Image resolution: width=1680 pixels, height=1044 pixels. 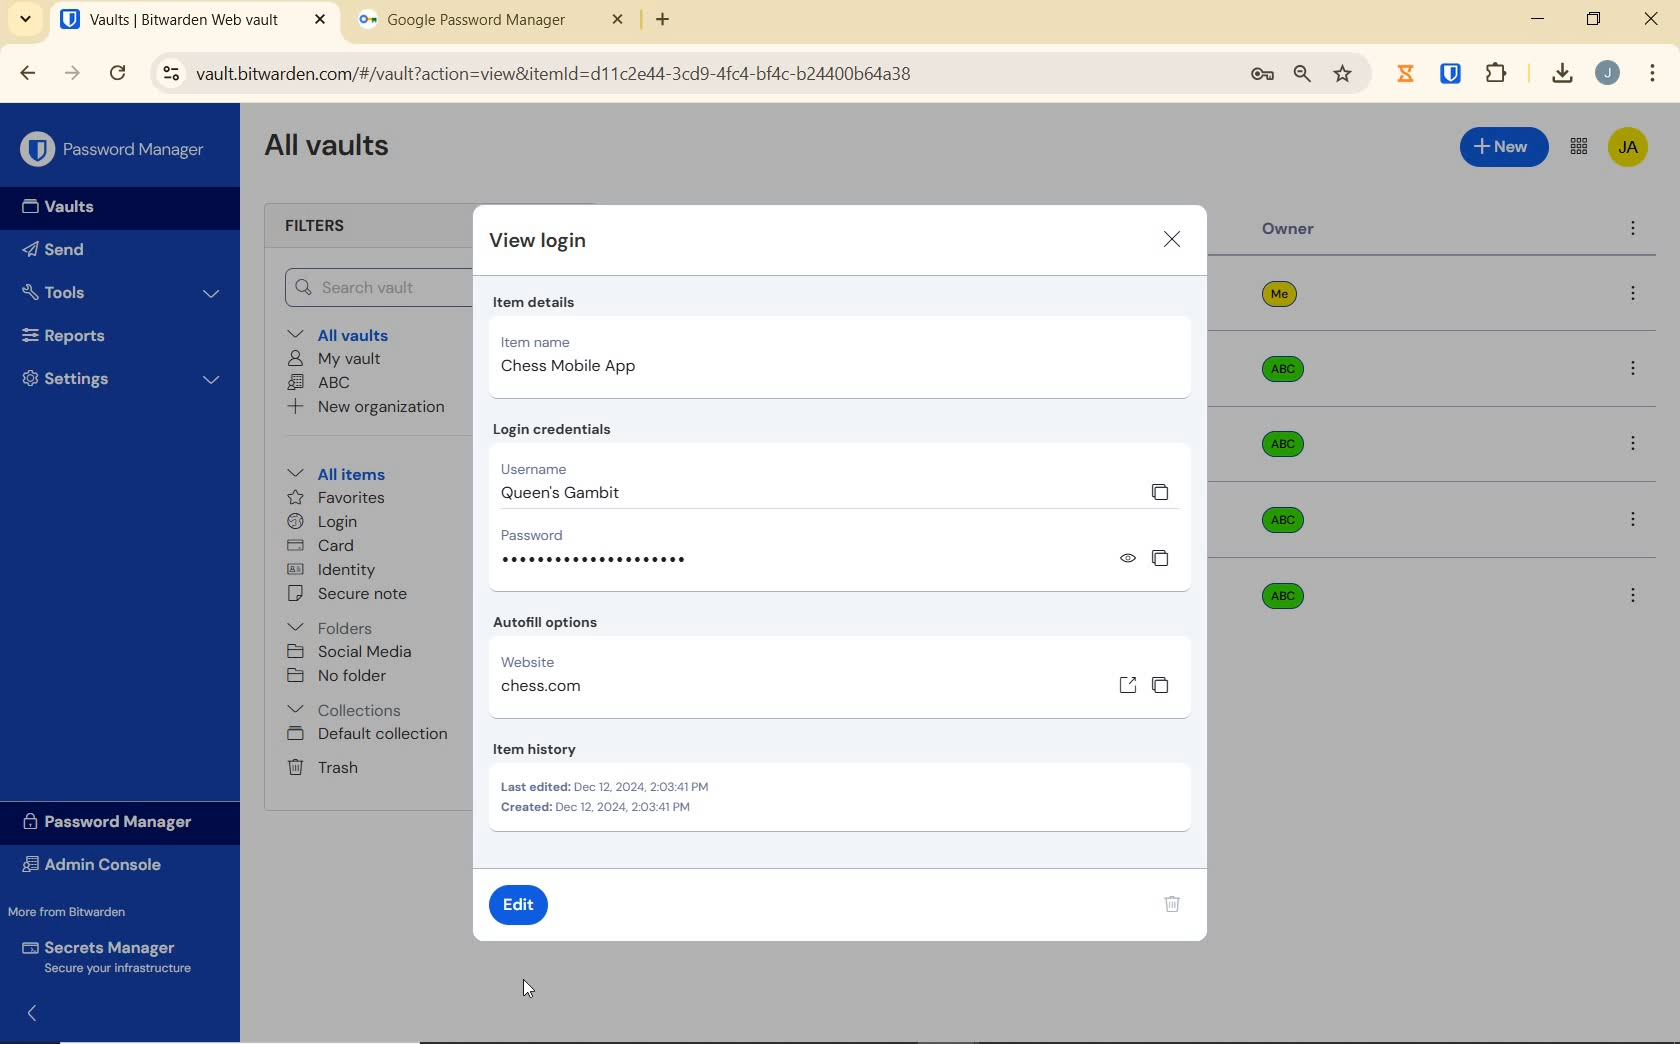 What do you see at coordinates (346, 333) in the screenshot?
I see `All vaults` at bounding box center [346, 333].